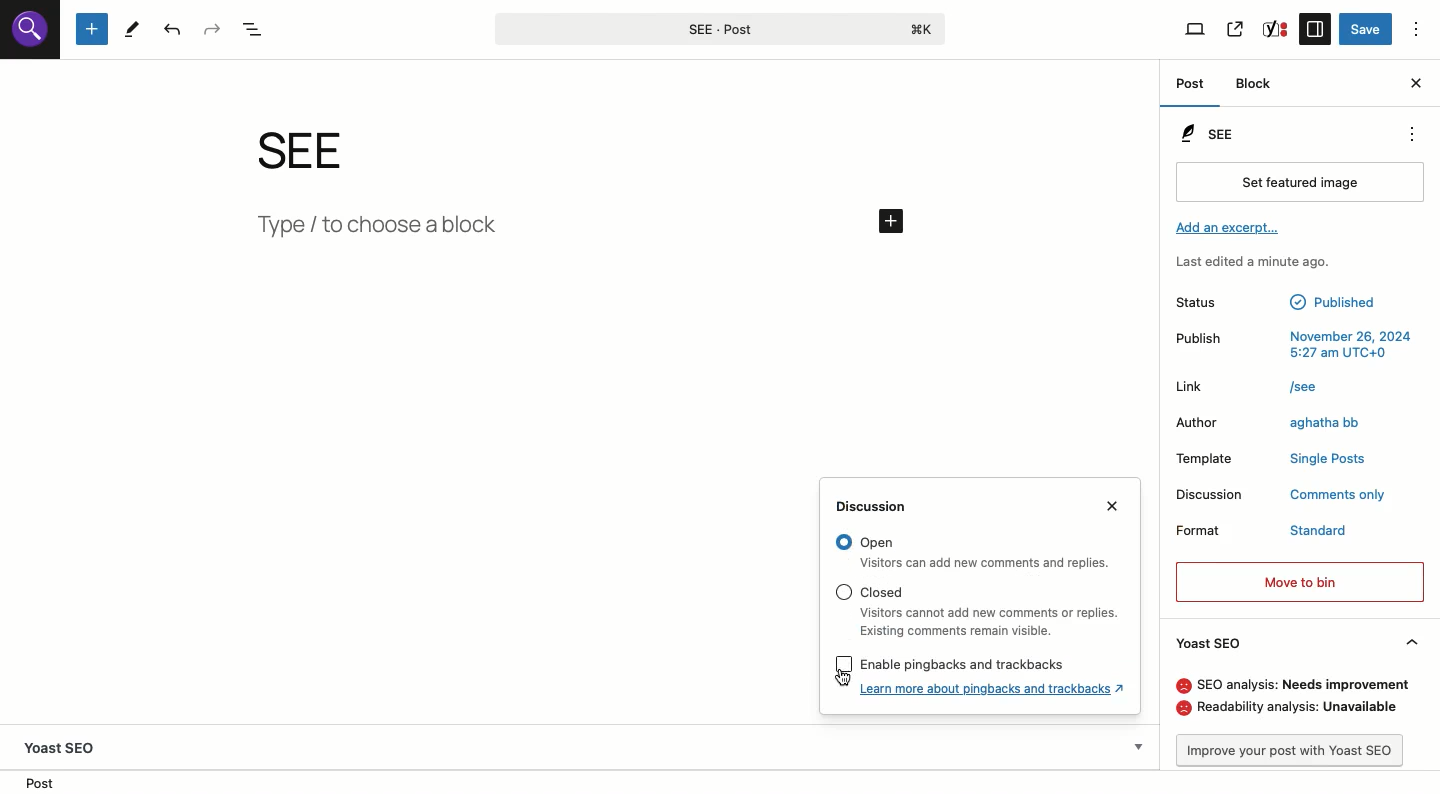 The height and width of the screenshot is (794, 1440). What do you see at coordinates (1264, 533) in the screenshot?
I see `Format standard` at bounding box center [1264, 533].